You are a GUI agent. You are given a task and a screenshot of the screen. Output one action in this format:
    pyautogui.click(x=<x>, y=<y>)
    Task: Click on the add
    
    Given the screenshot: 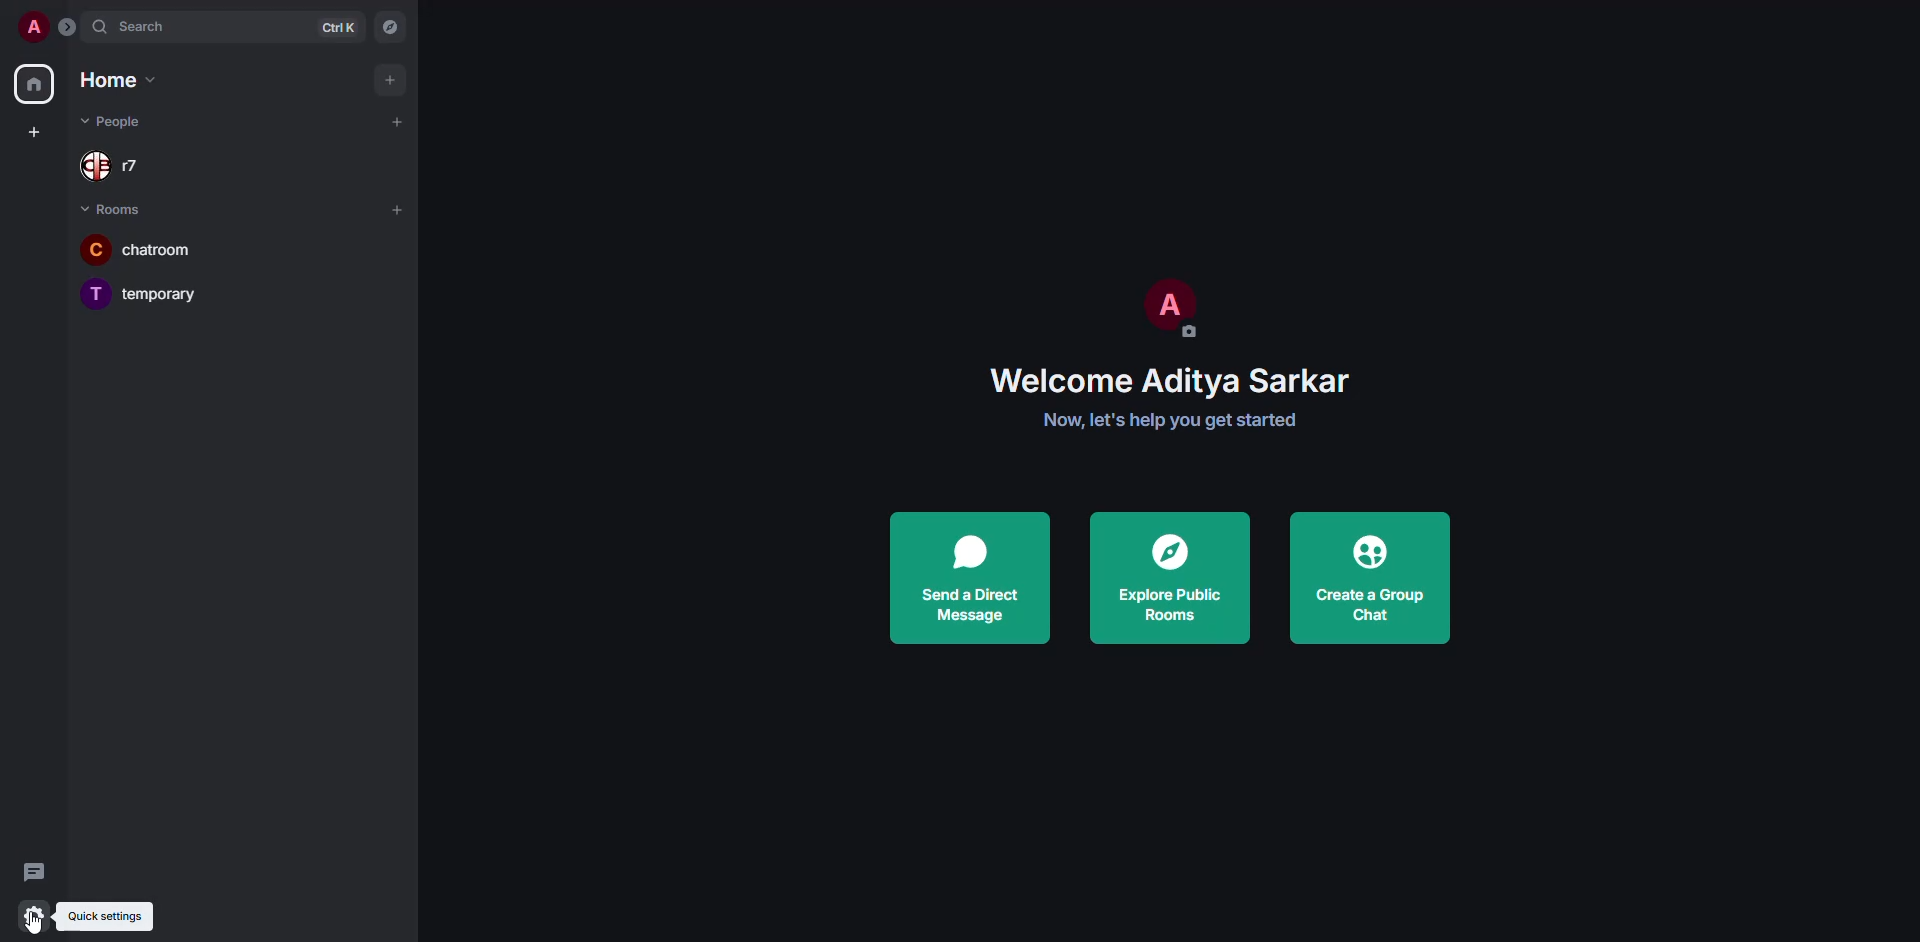 What is the action you would take?
    pyautogui.click(x=396, y=209)
    